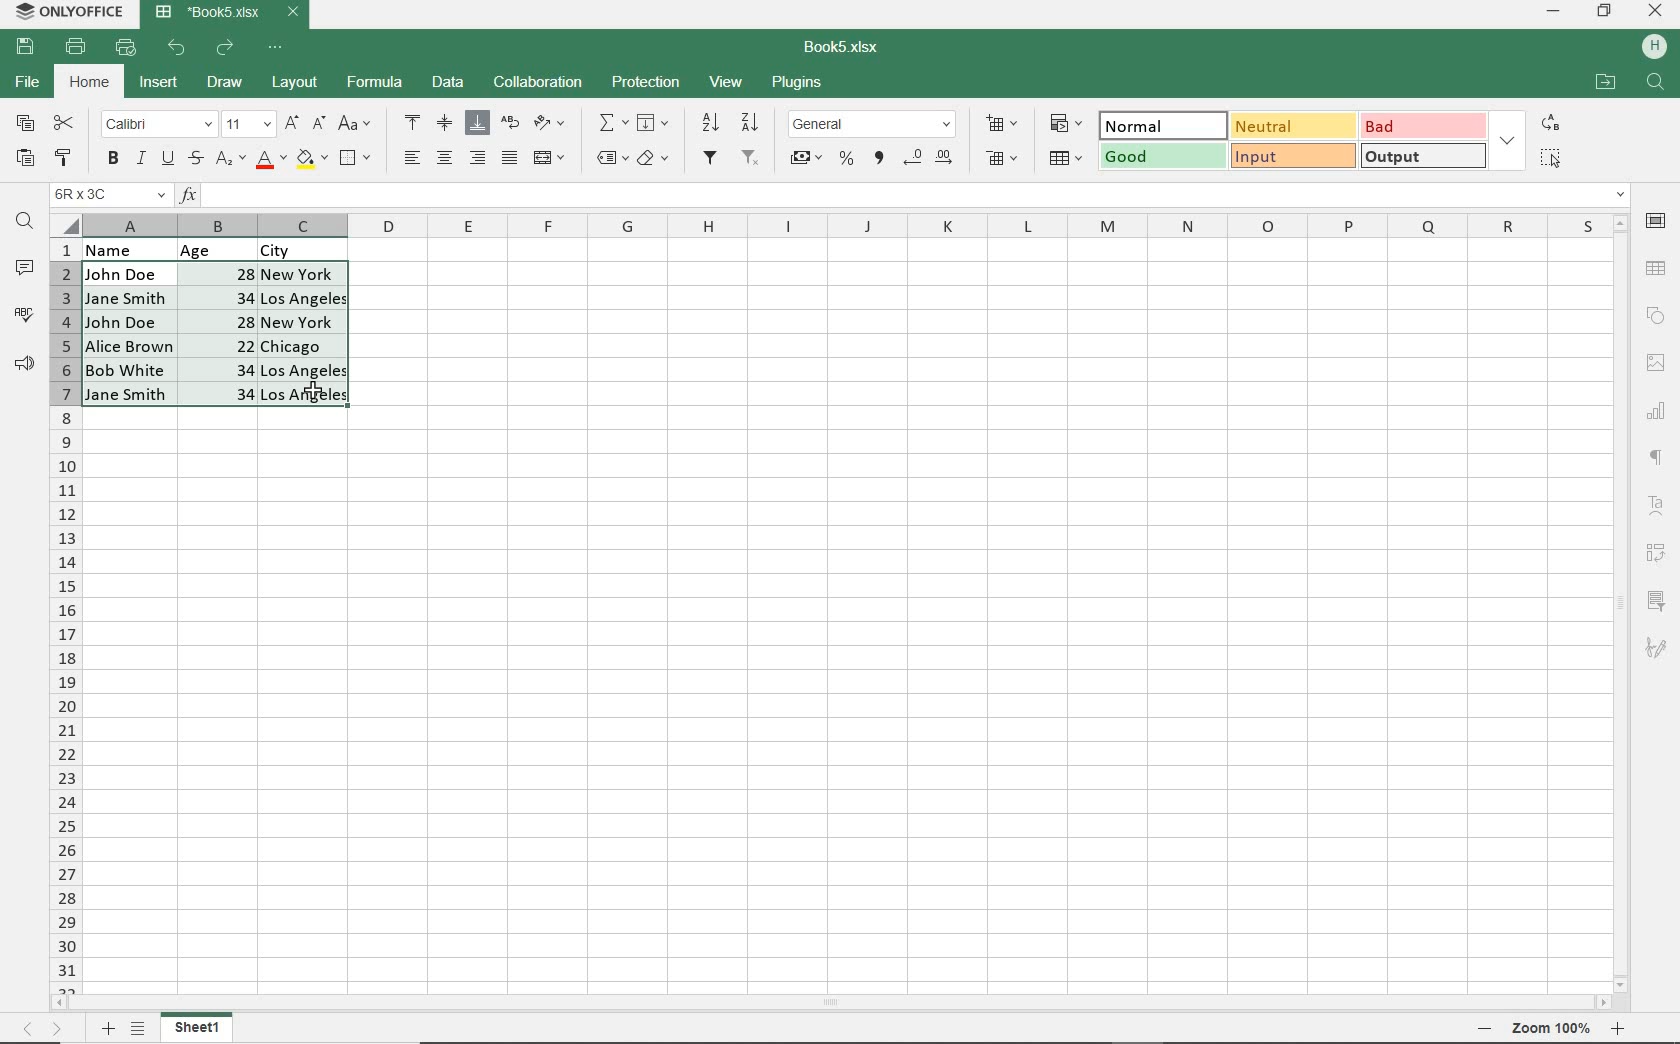 This screenshot has width=1680, height=1044. What do you see at coordinates (874, 123) in the screenshot?
I see `NUMBER FORMAT` at bounding box center [874, 123].